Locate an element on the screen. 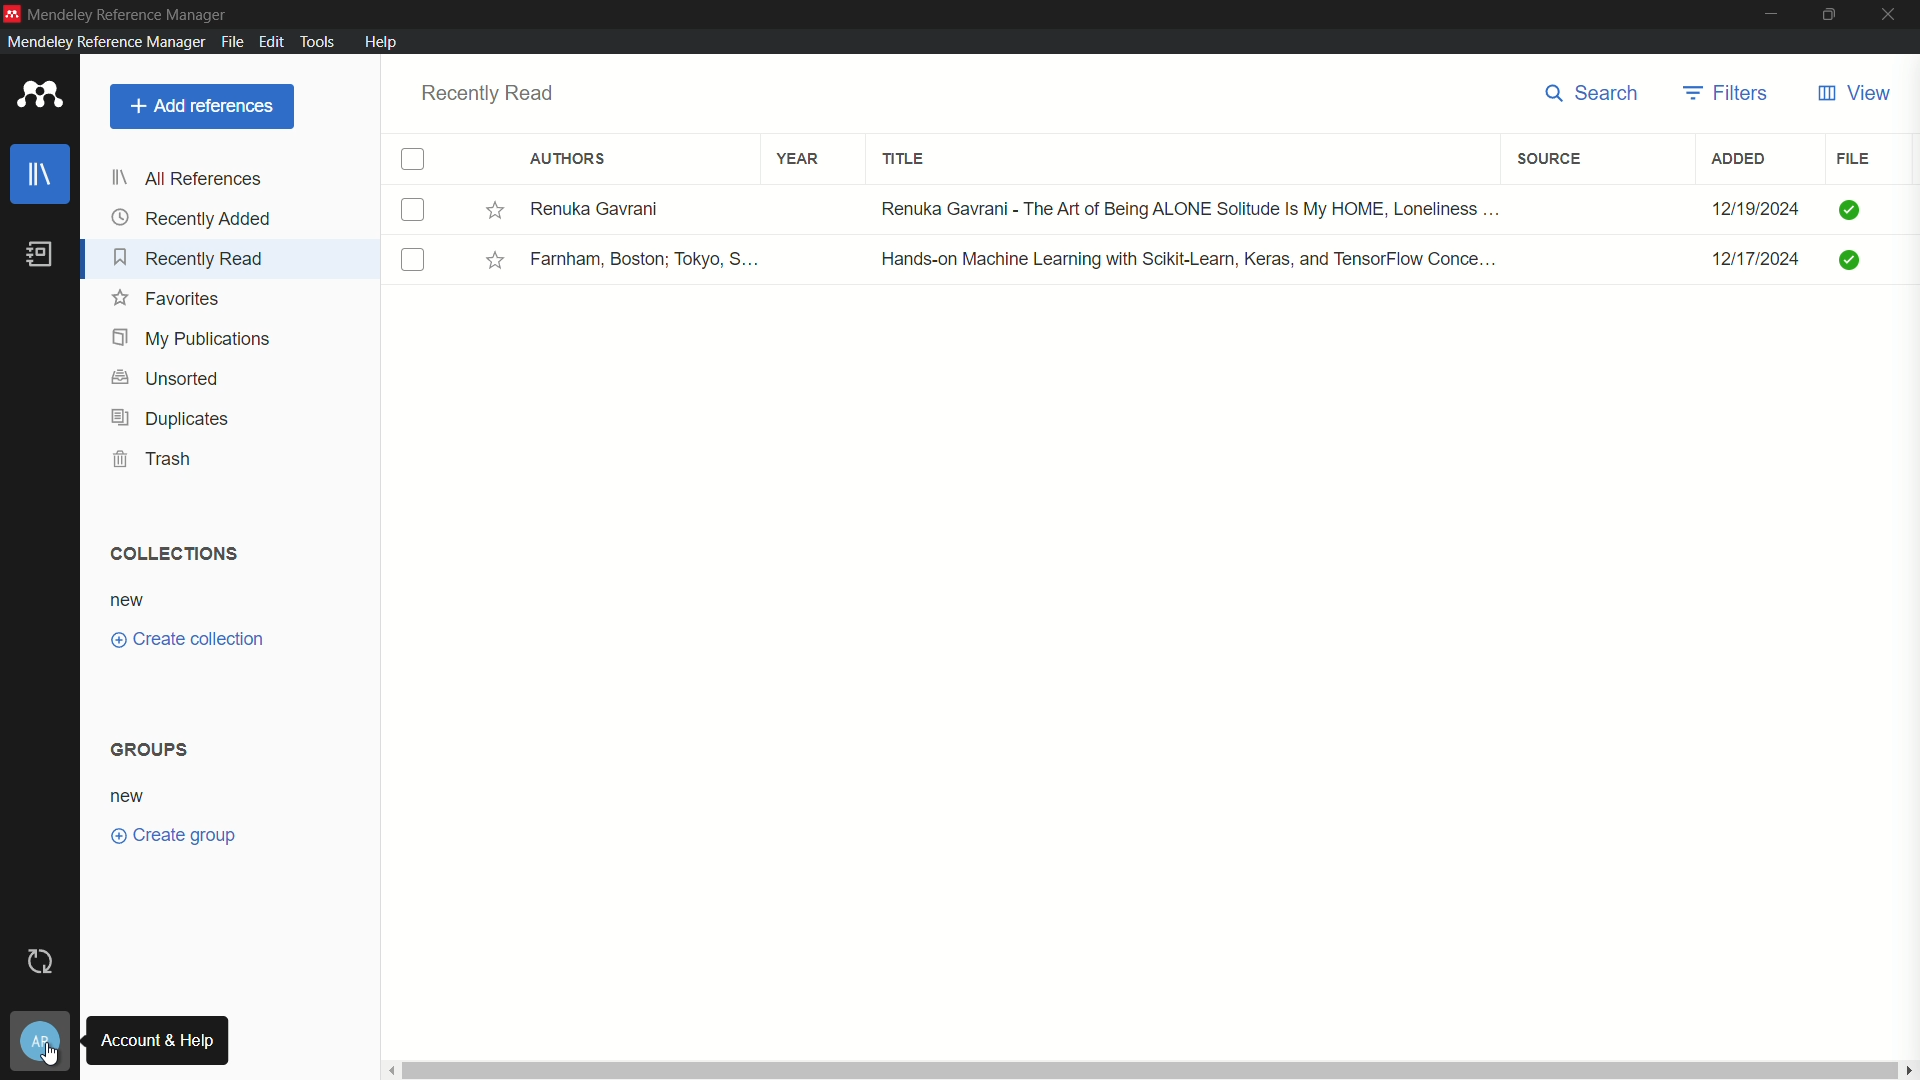 Image resolution: width=1920 pixels, height=1080 pixels. close app is located at coordinates (1894, 14).